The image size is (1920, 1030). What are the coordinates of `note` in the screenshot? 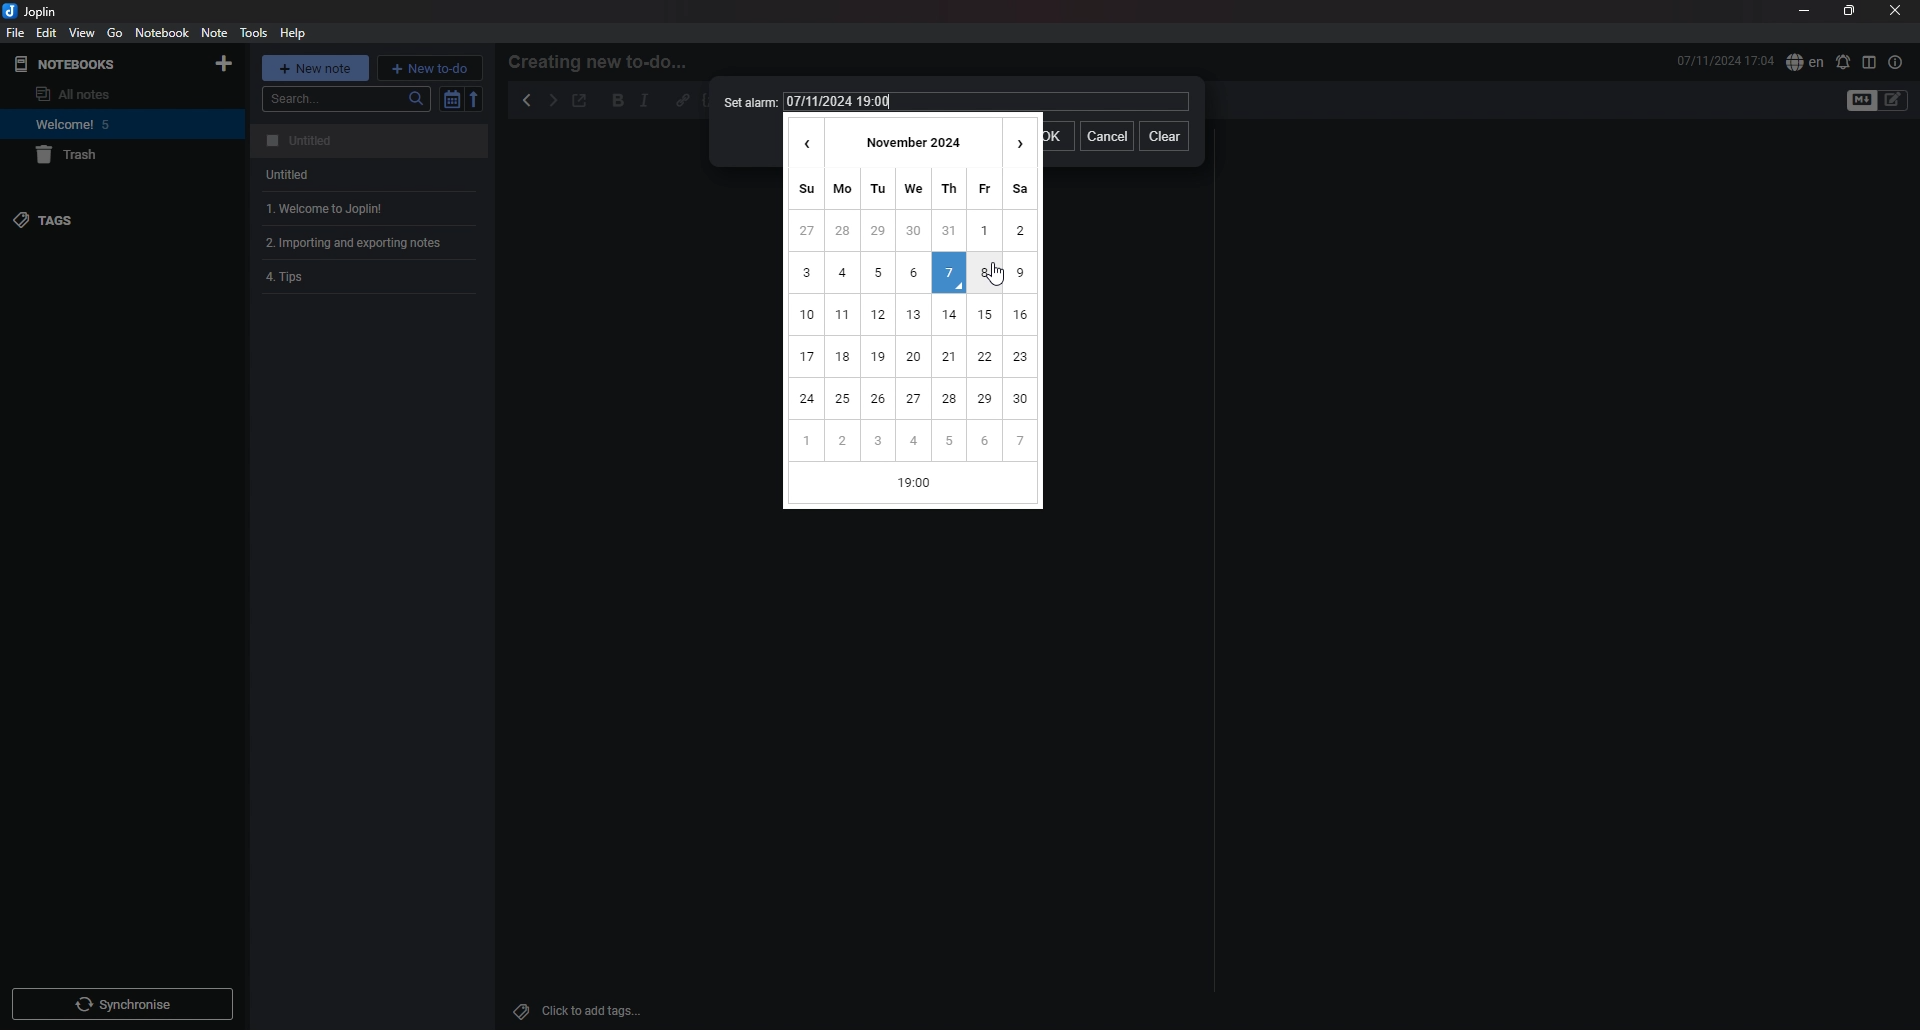 It's located at (369, 243).